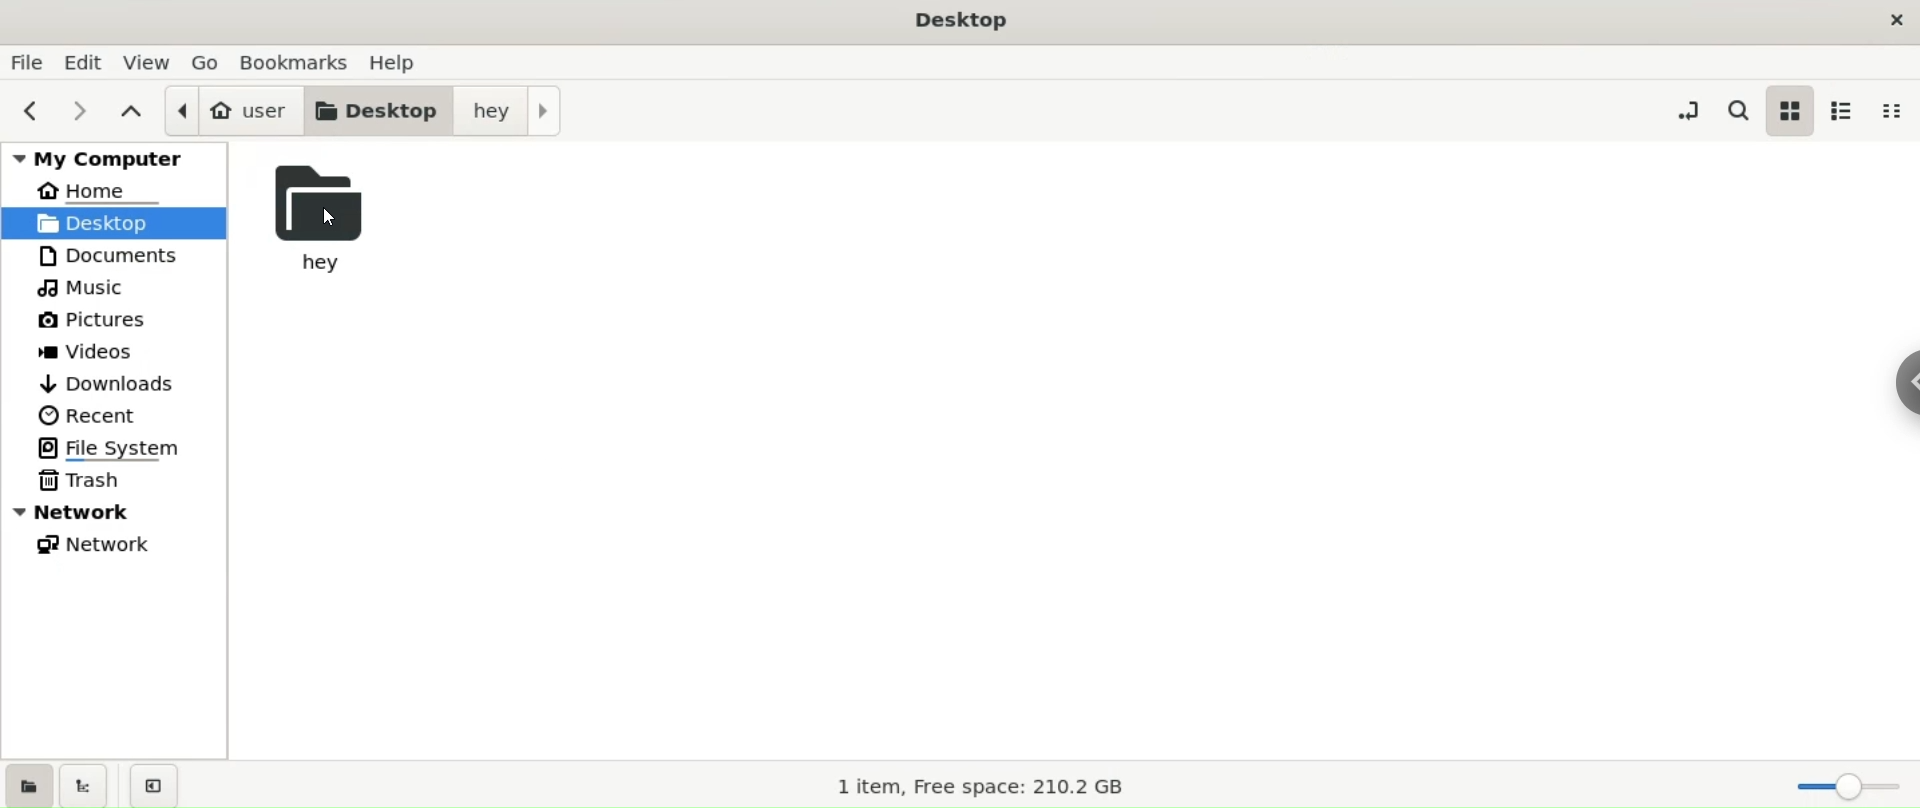  I want to click on compact view, so click(1893, 111).